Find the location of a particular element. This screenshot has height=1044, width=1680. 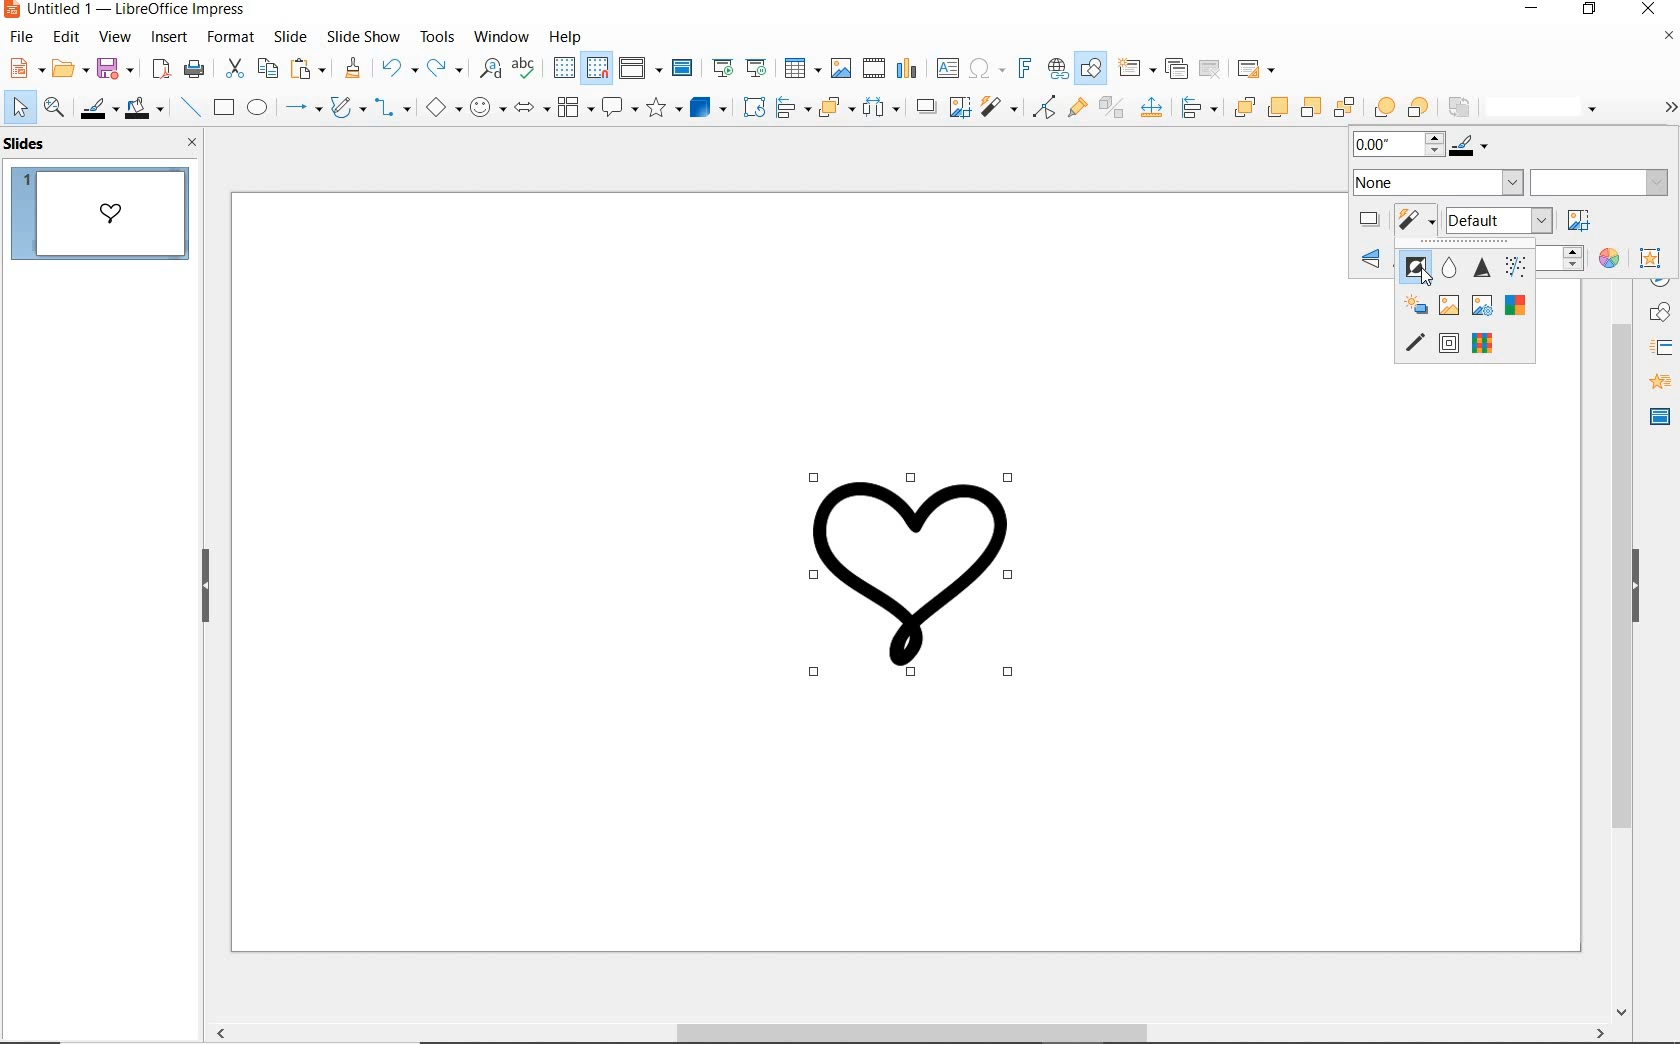

Pop Art is located at coordinates (1513, 305).